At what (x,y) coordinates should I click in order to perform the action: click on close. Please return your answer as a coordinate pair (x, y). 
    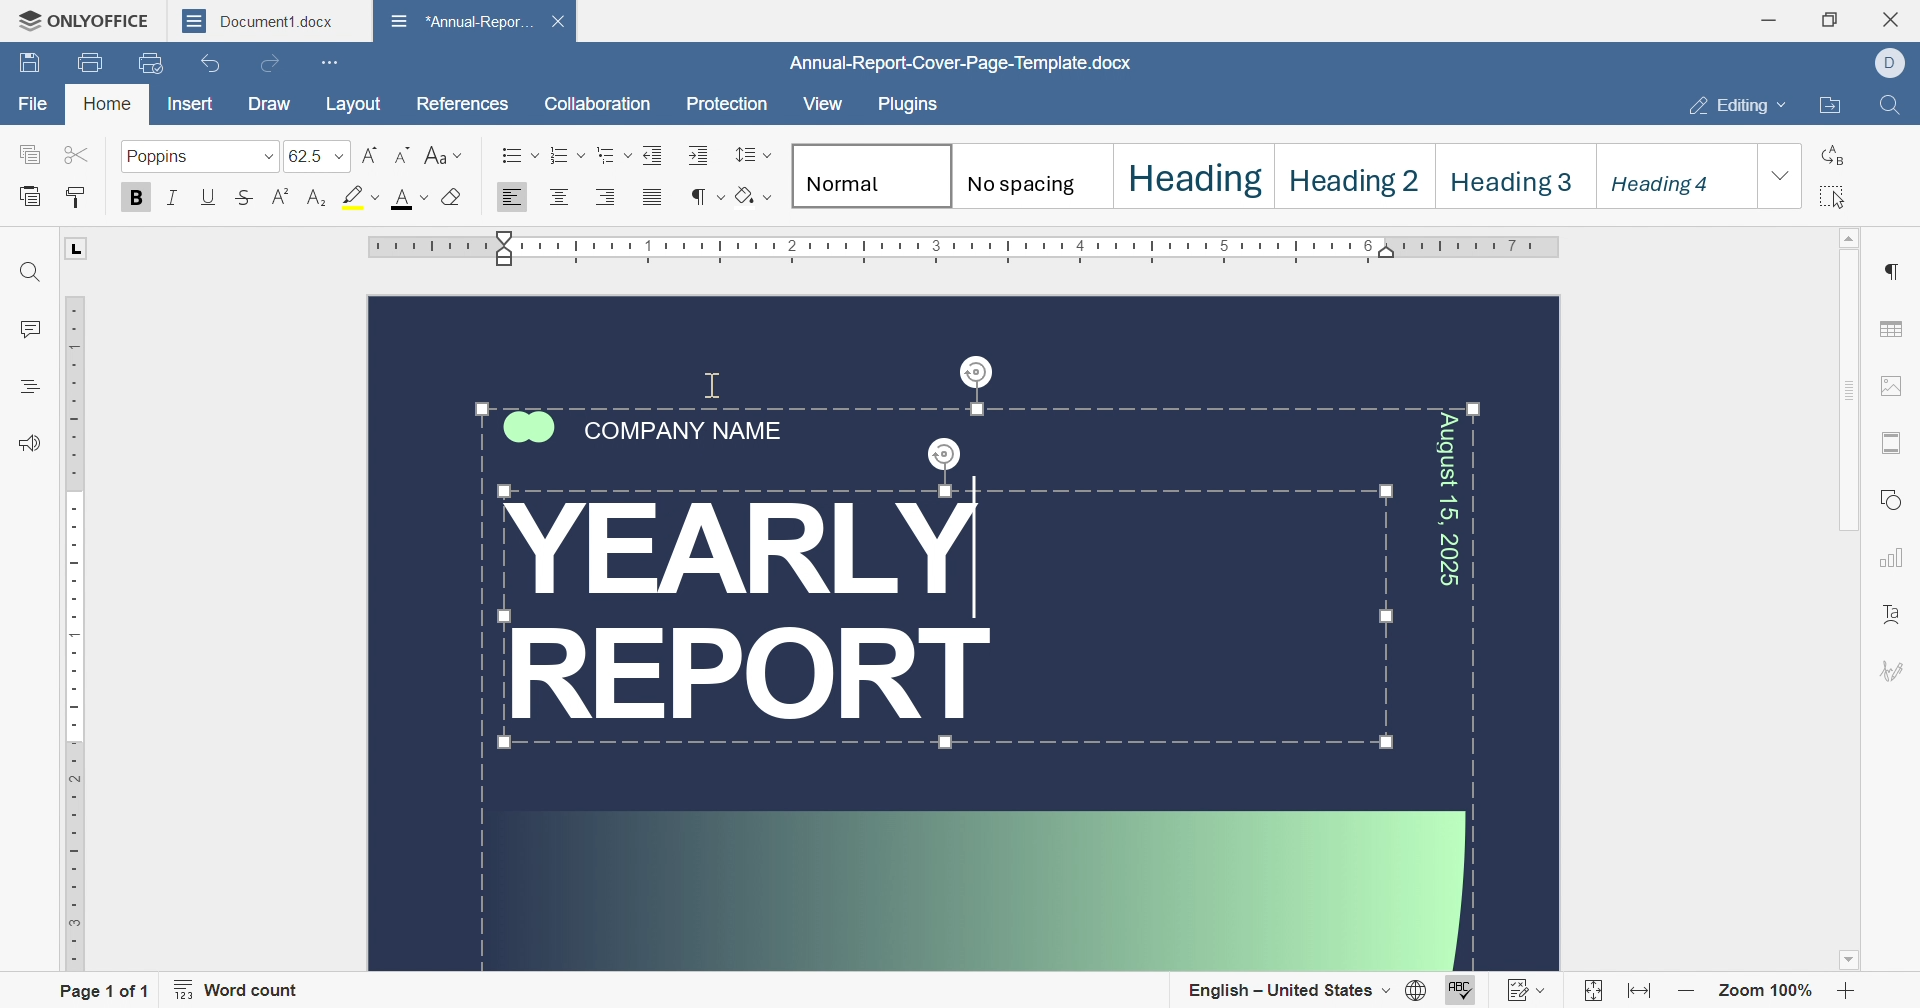
    Looking at the image, I should click on (559, 19).